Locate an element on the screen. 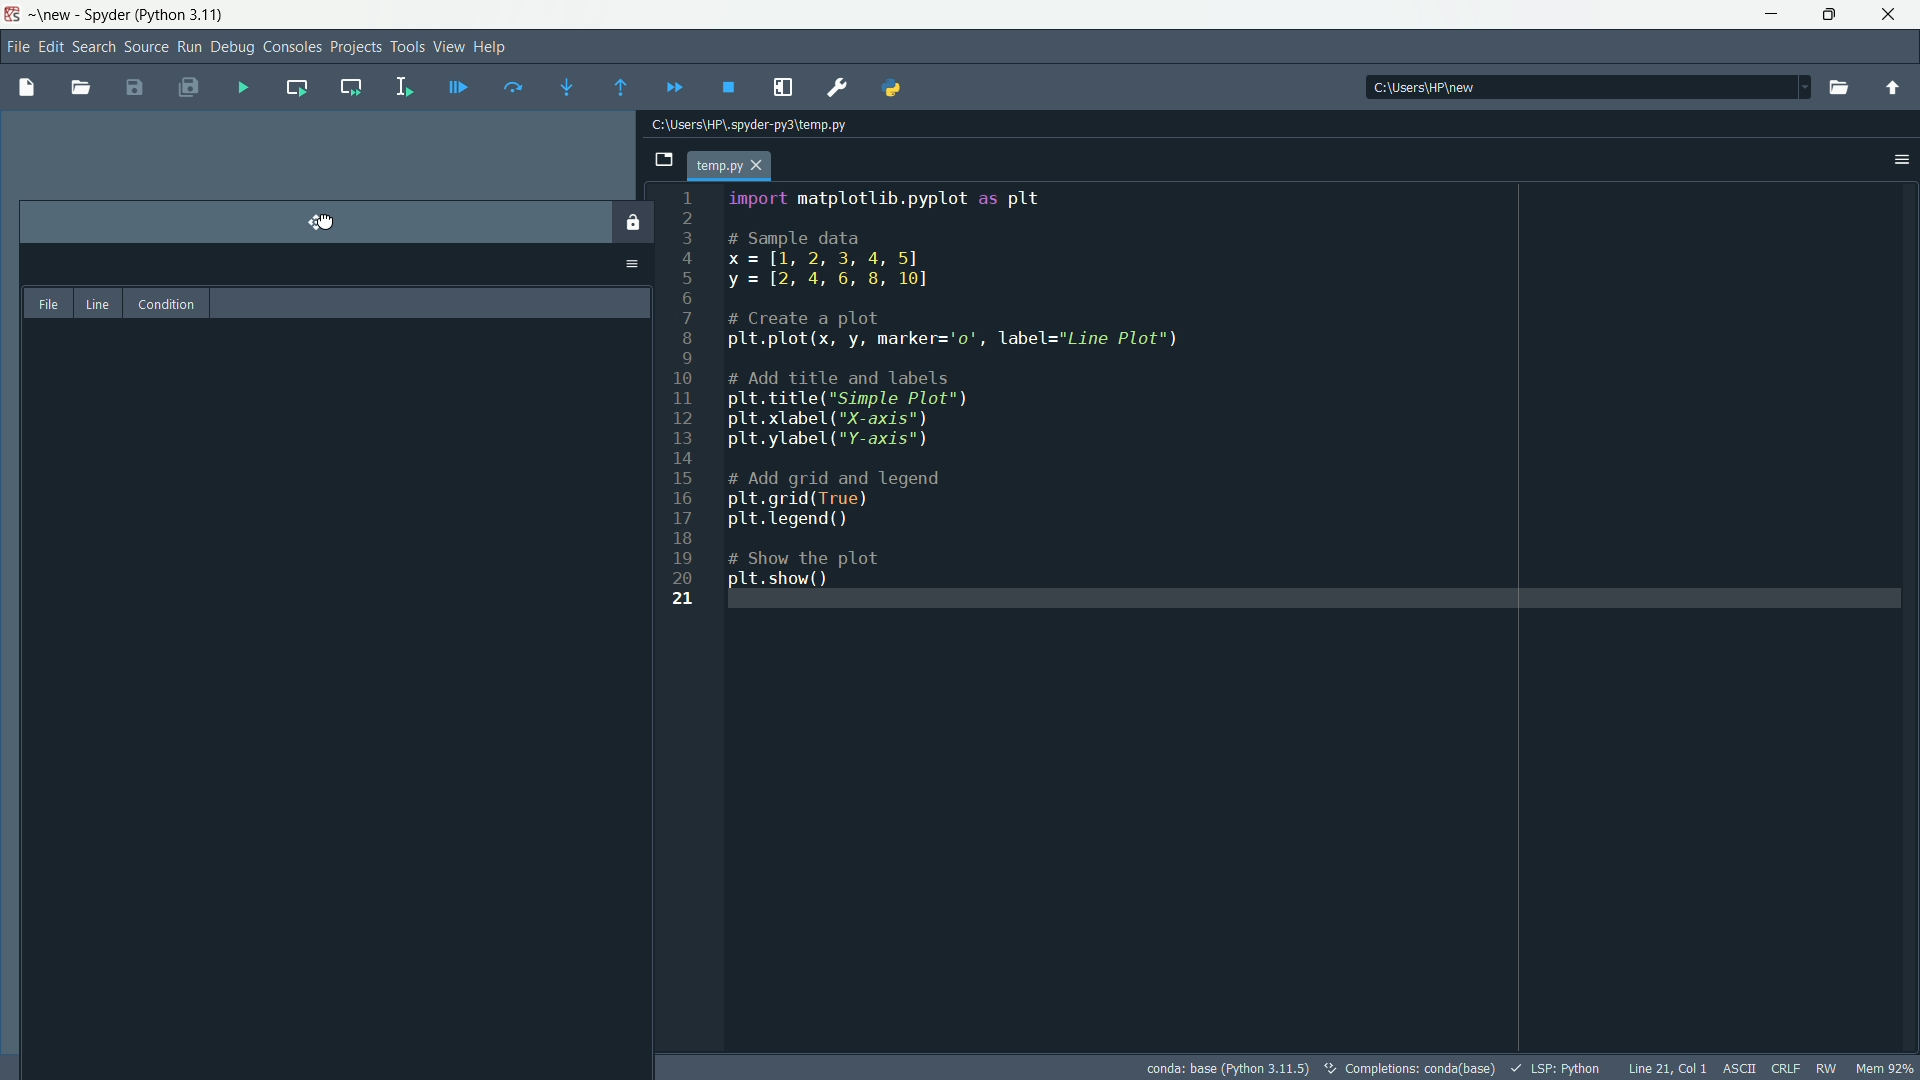  maximize current pane is located at coordinates (786, 87).